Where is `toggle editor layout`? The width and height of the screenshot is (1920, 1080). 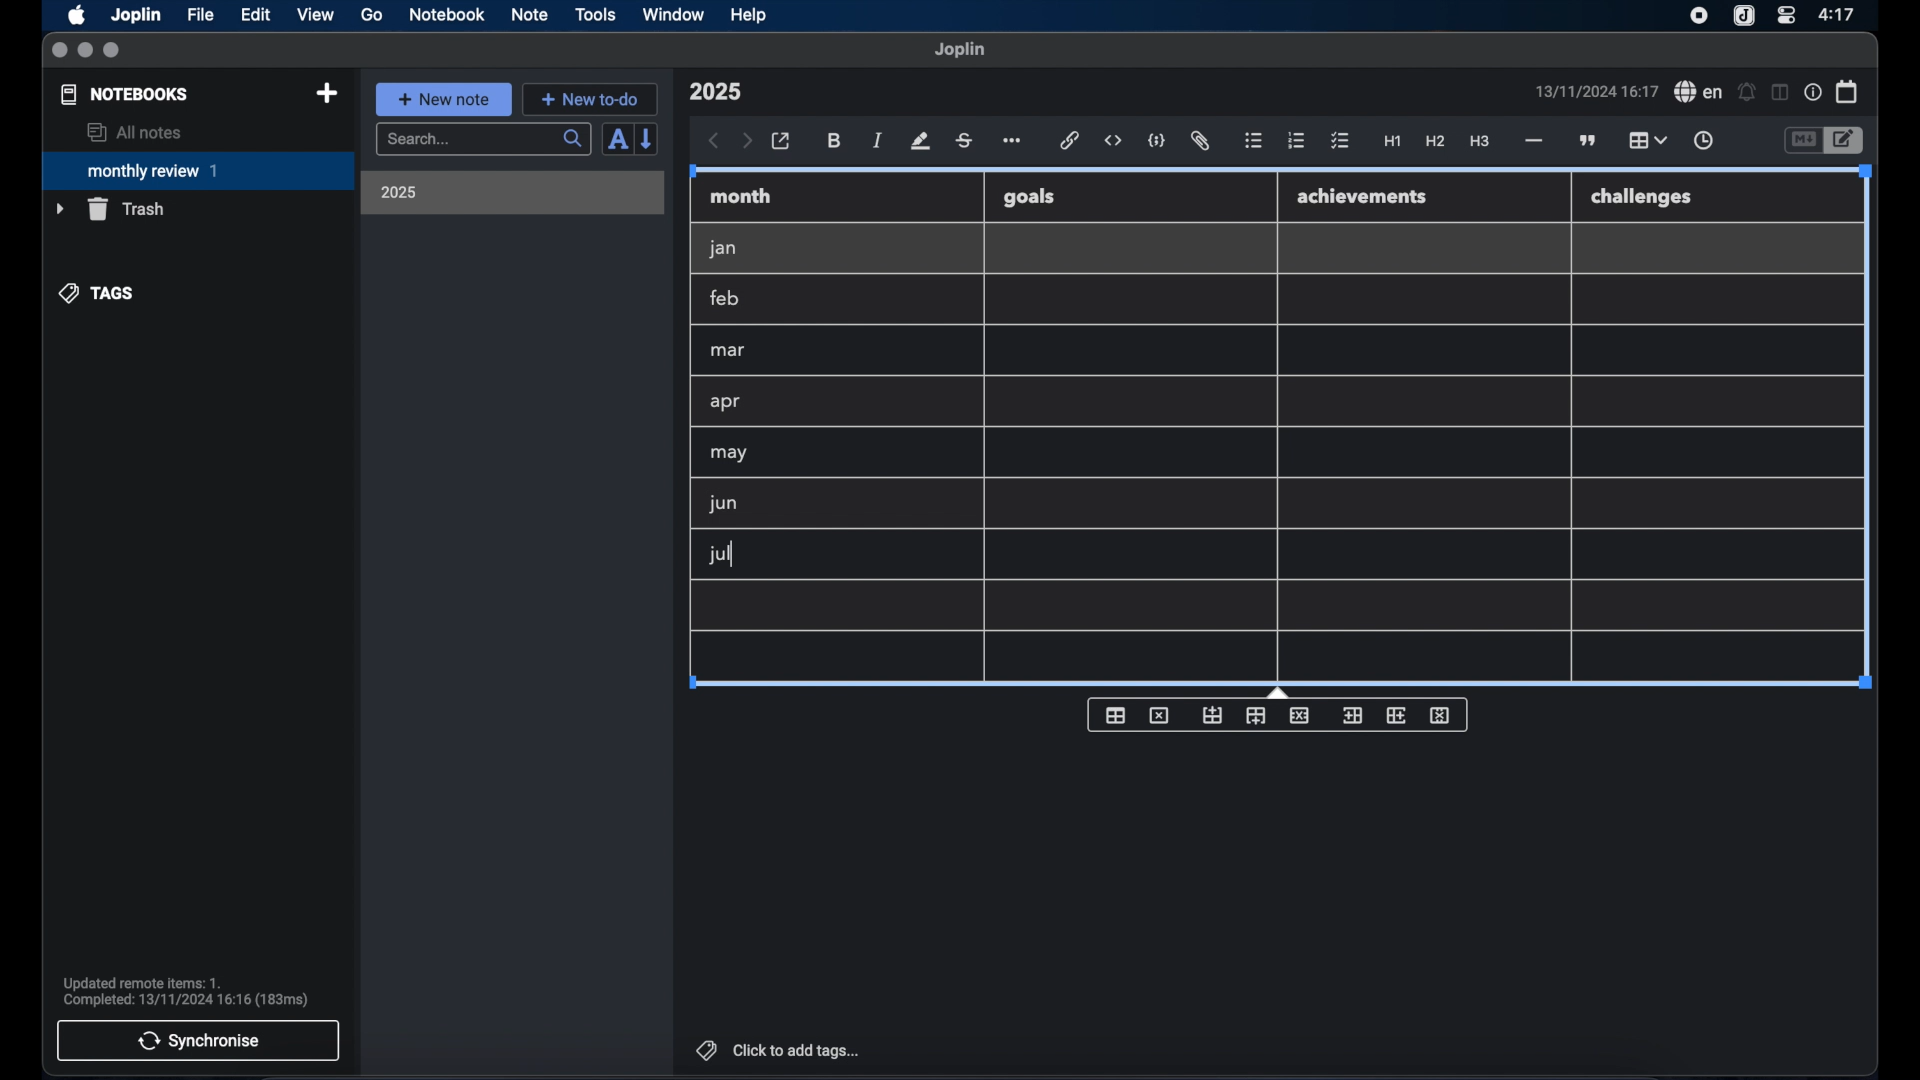 toggle editor layout is located at coordinates (1781, 92).